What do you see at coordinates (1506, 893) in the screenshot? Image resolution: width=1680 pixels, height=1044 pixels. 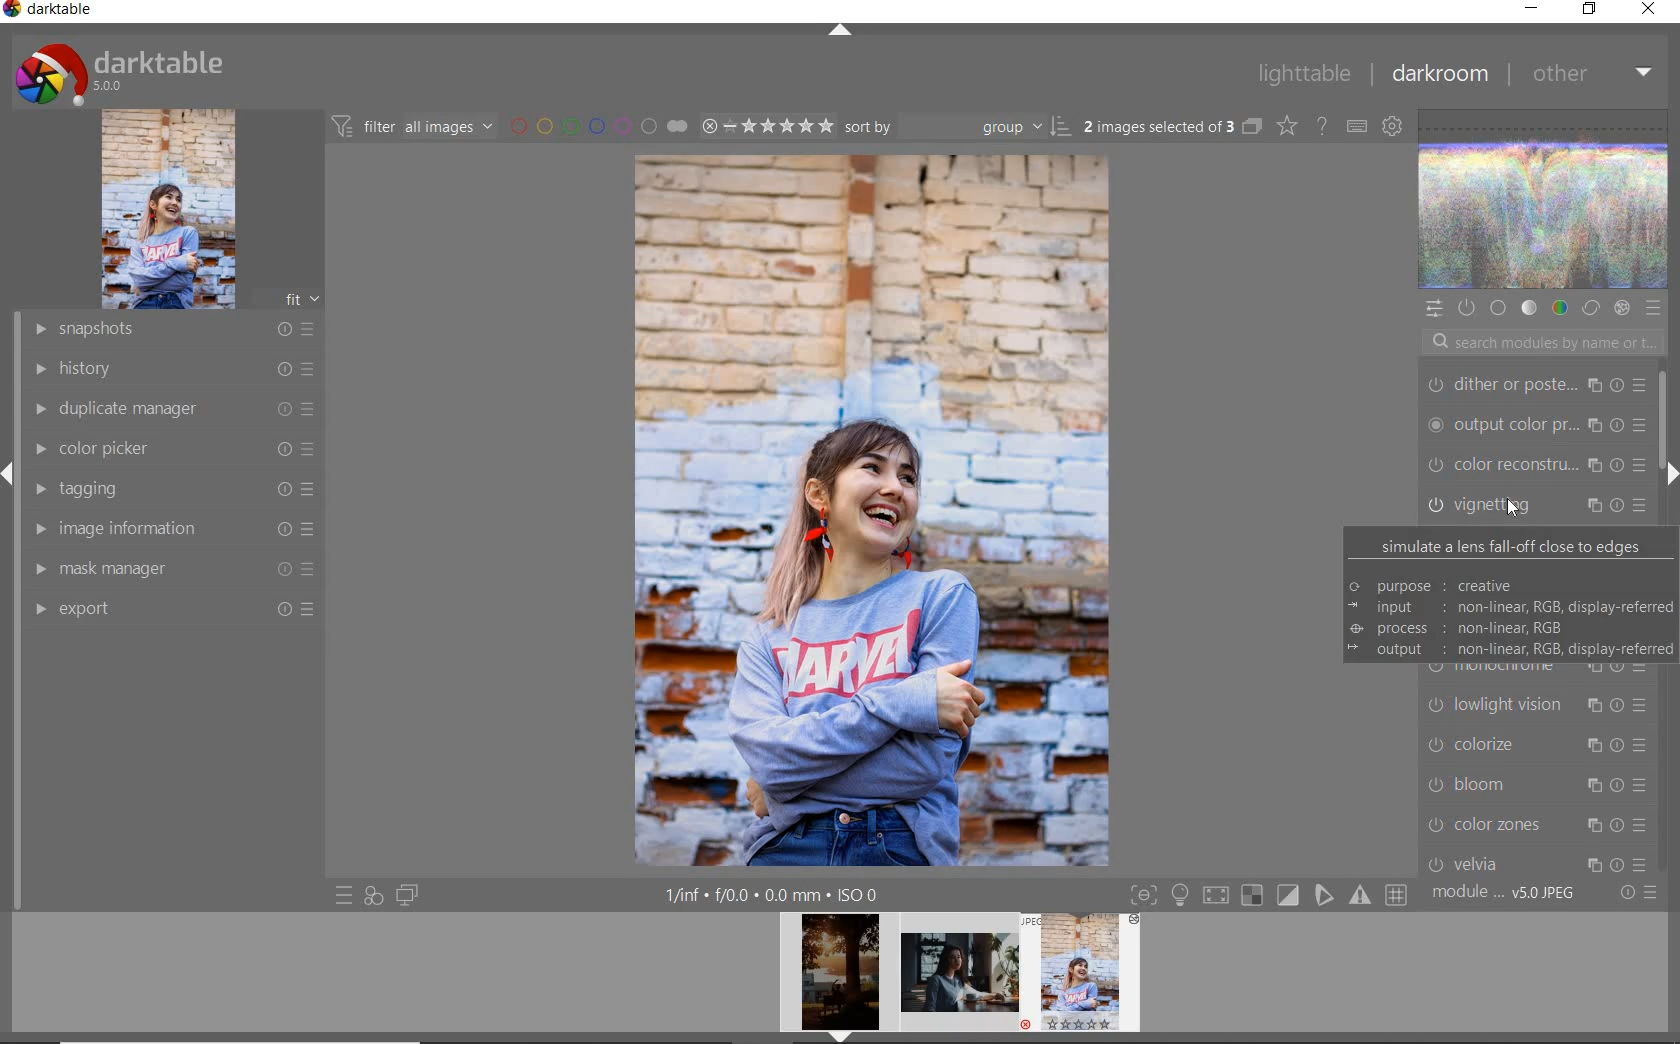 I see `module order` at bounding box center [1506, 893].